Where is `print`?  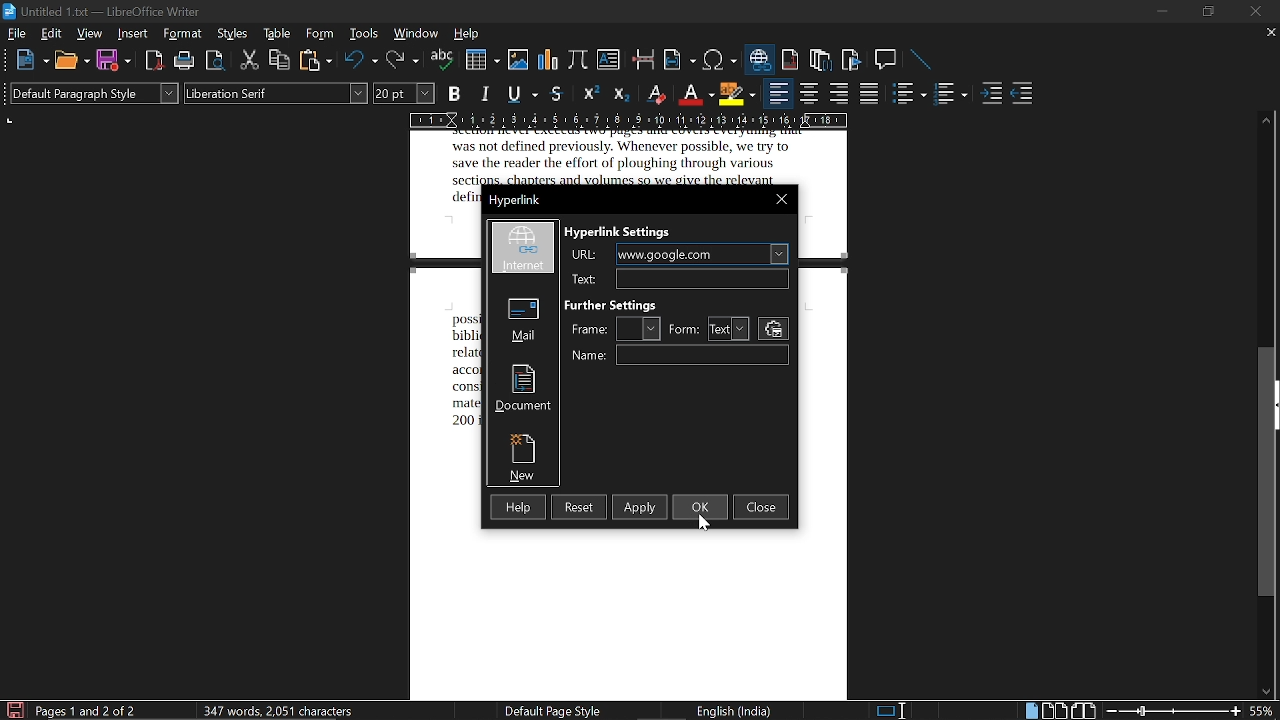
print is located at coordinates (184, 61).